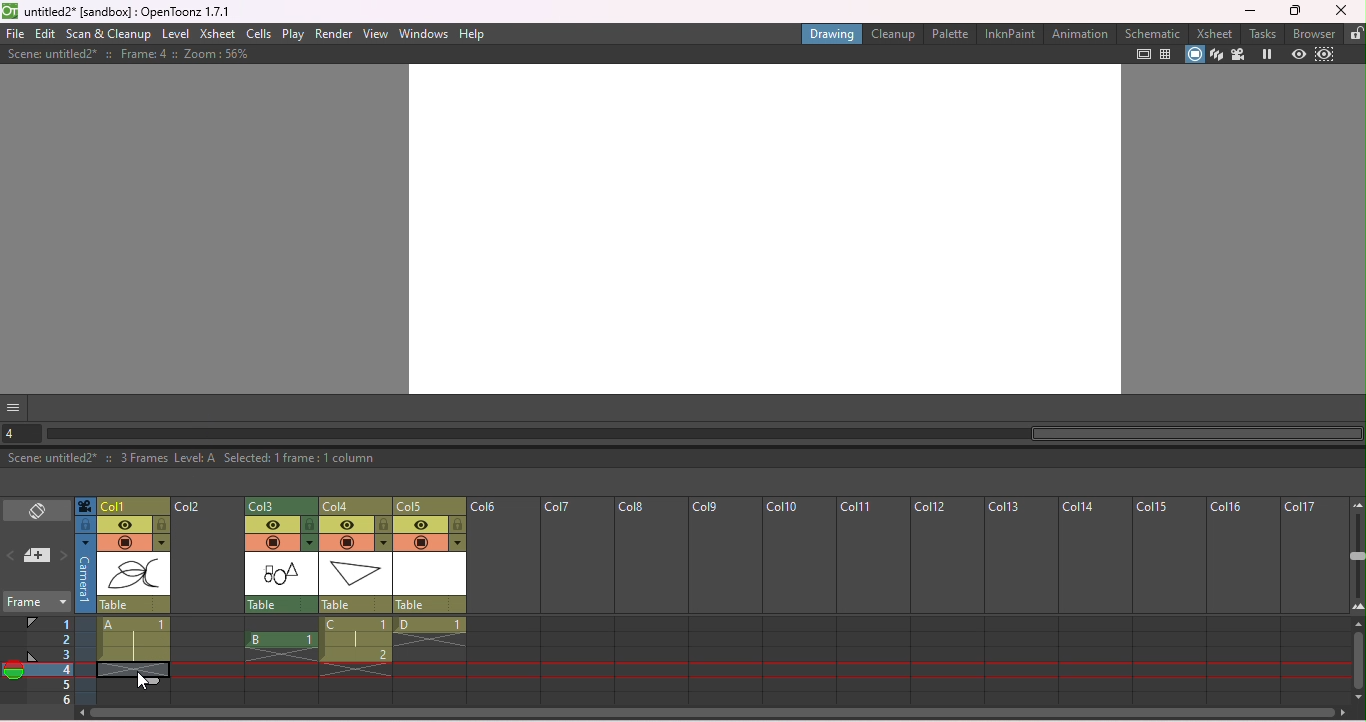 Image resolution: width=1366 pixels, height=722 pixels. What do you see at coordinates (705, 434) in the screenshot?
I see `Horizontal scroll bar` at bounding box center [705, 434].